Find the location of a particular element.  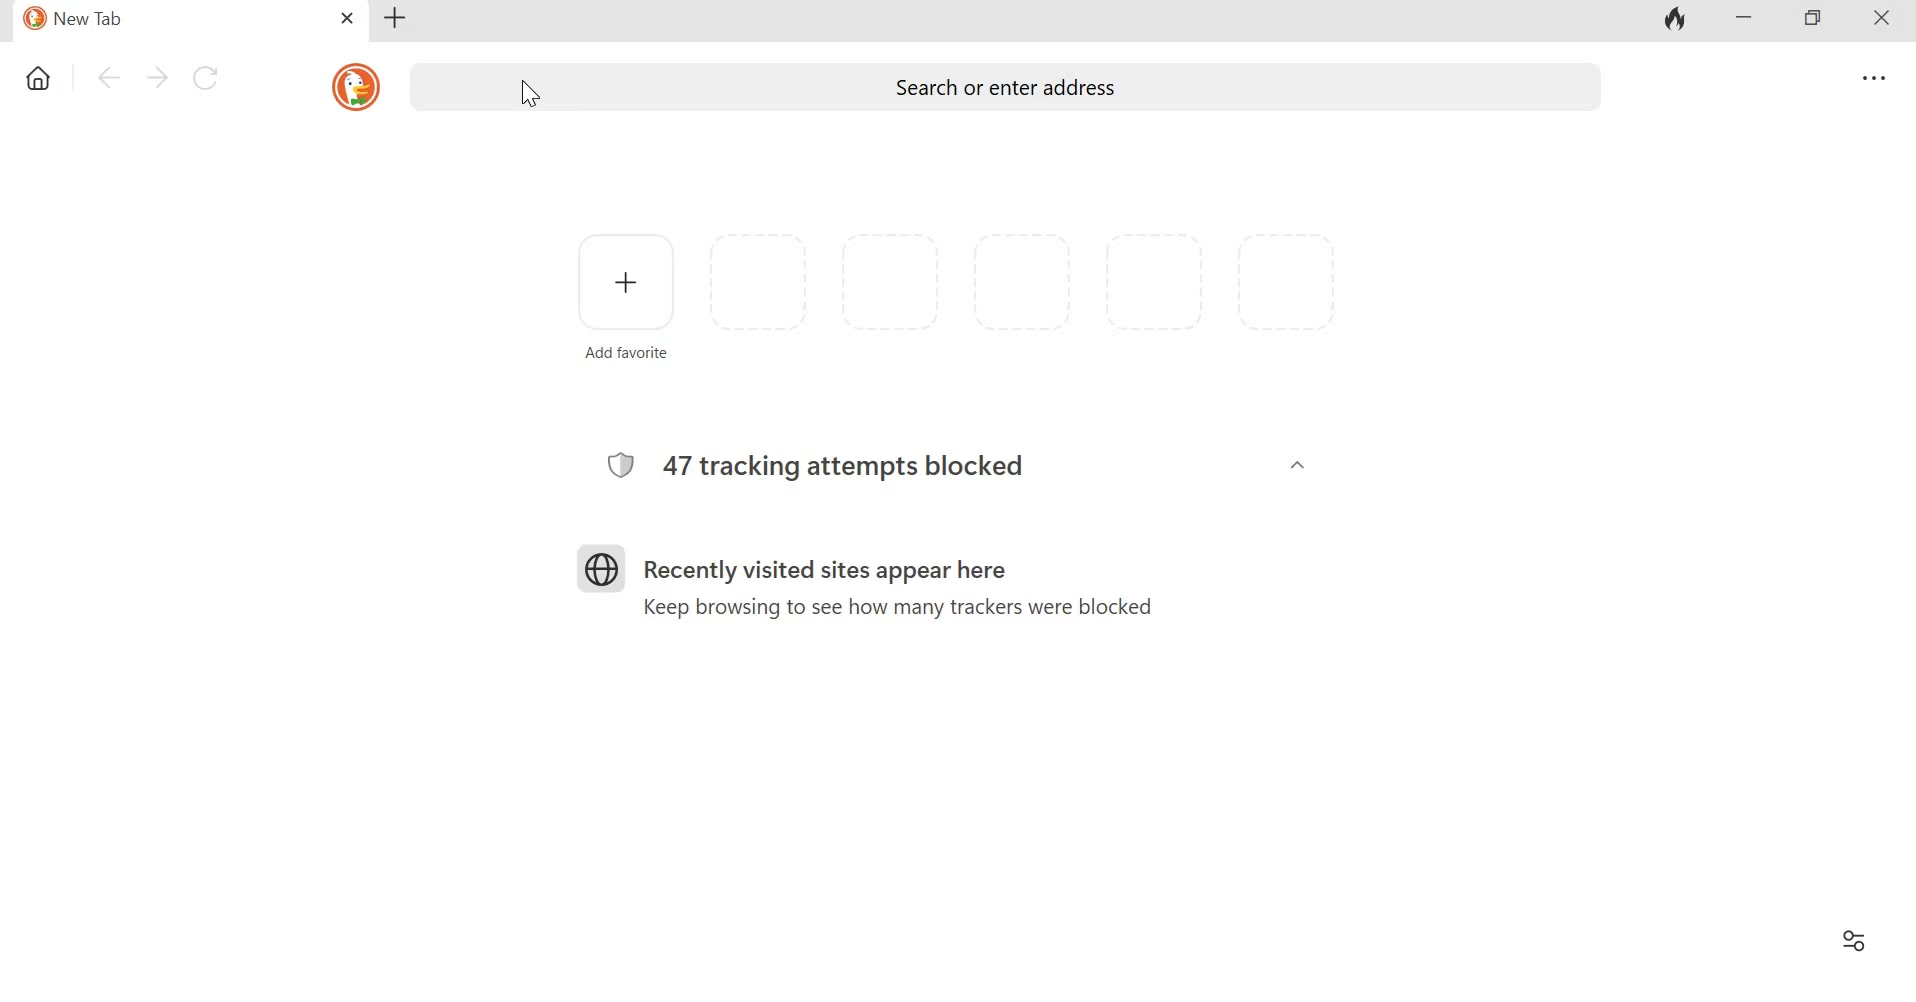

Close tab is located at coordinates (347, 18).